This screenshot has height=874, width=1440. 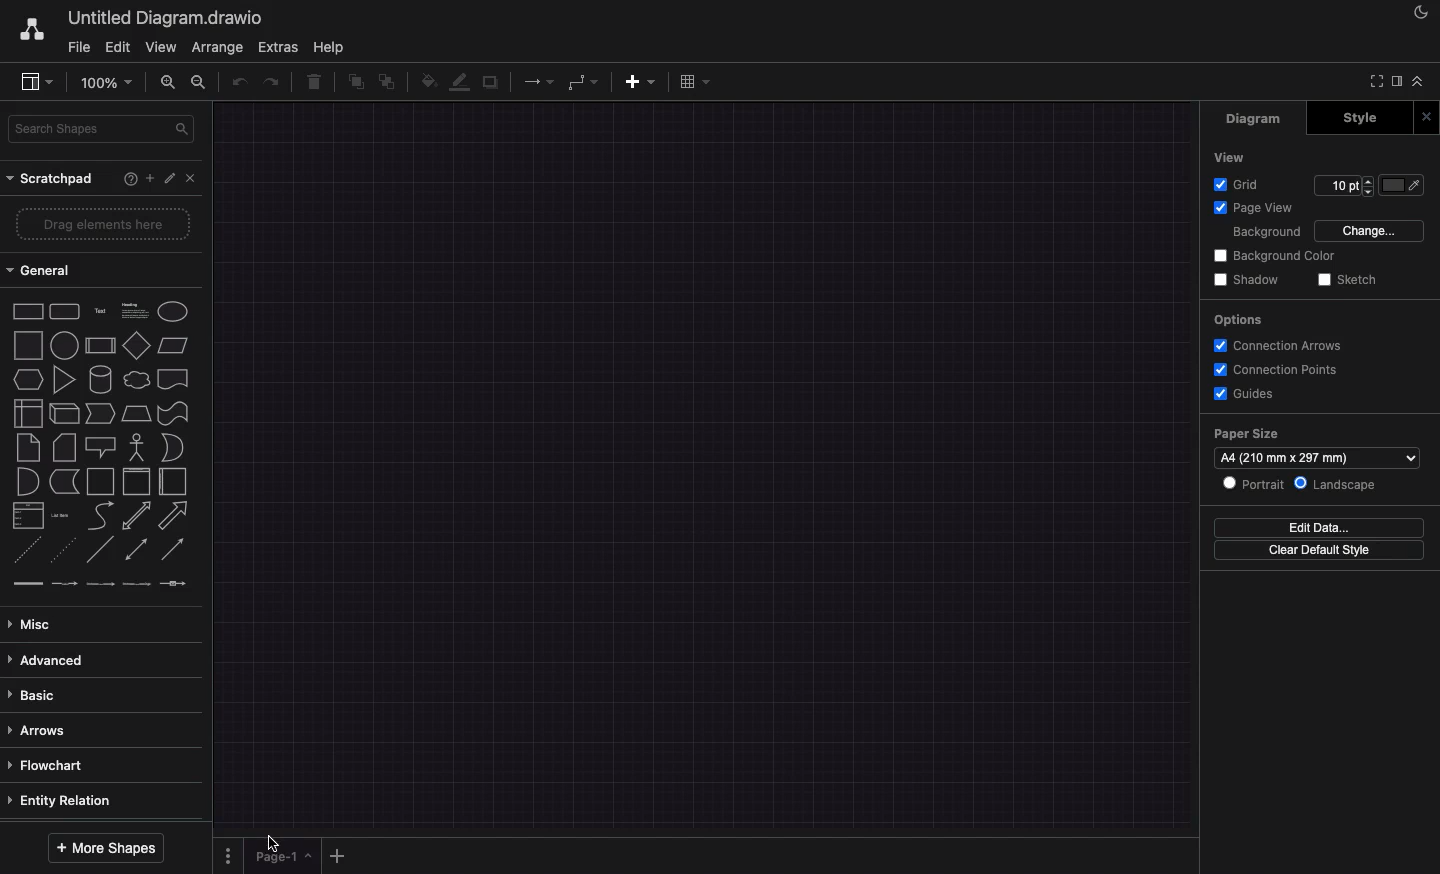 What do you see at coordinates (337, 856) in the screenshot?
I see `add page` at bounding box center [337, 856].